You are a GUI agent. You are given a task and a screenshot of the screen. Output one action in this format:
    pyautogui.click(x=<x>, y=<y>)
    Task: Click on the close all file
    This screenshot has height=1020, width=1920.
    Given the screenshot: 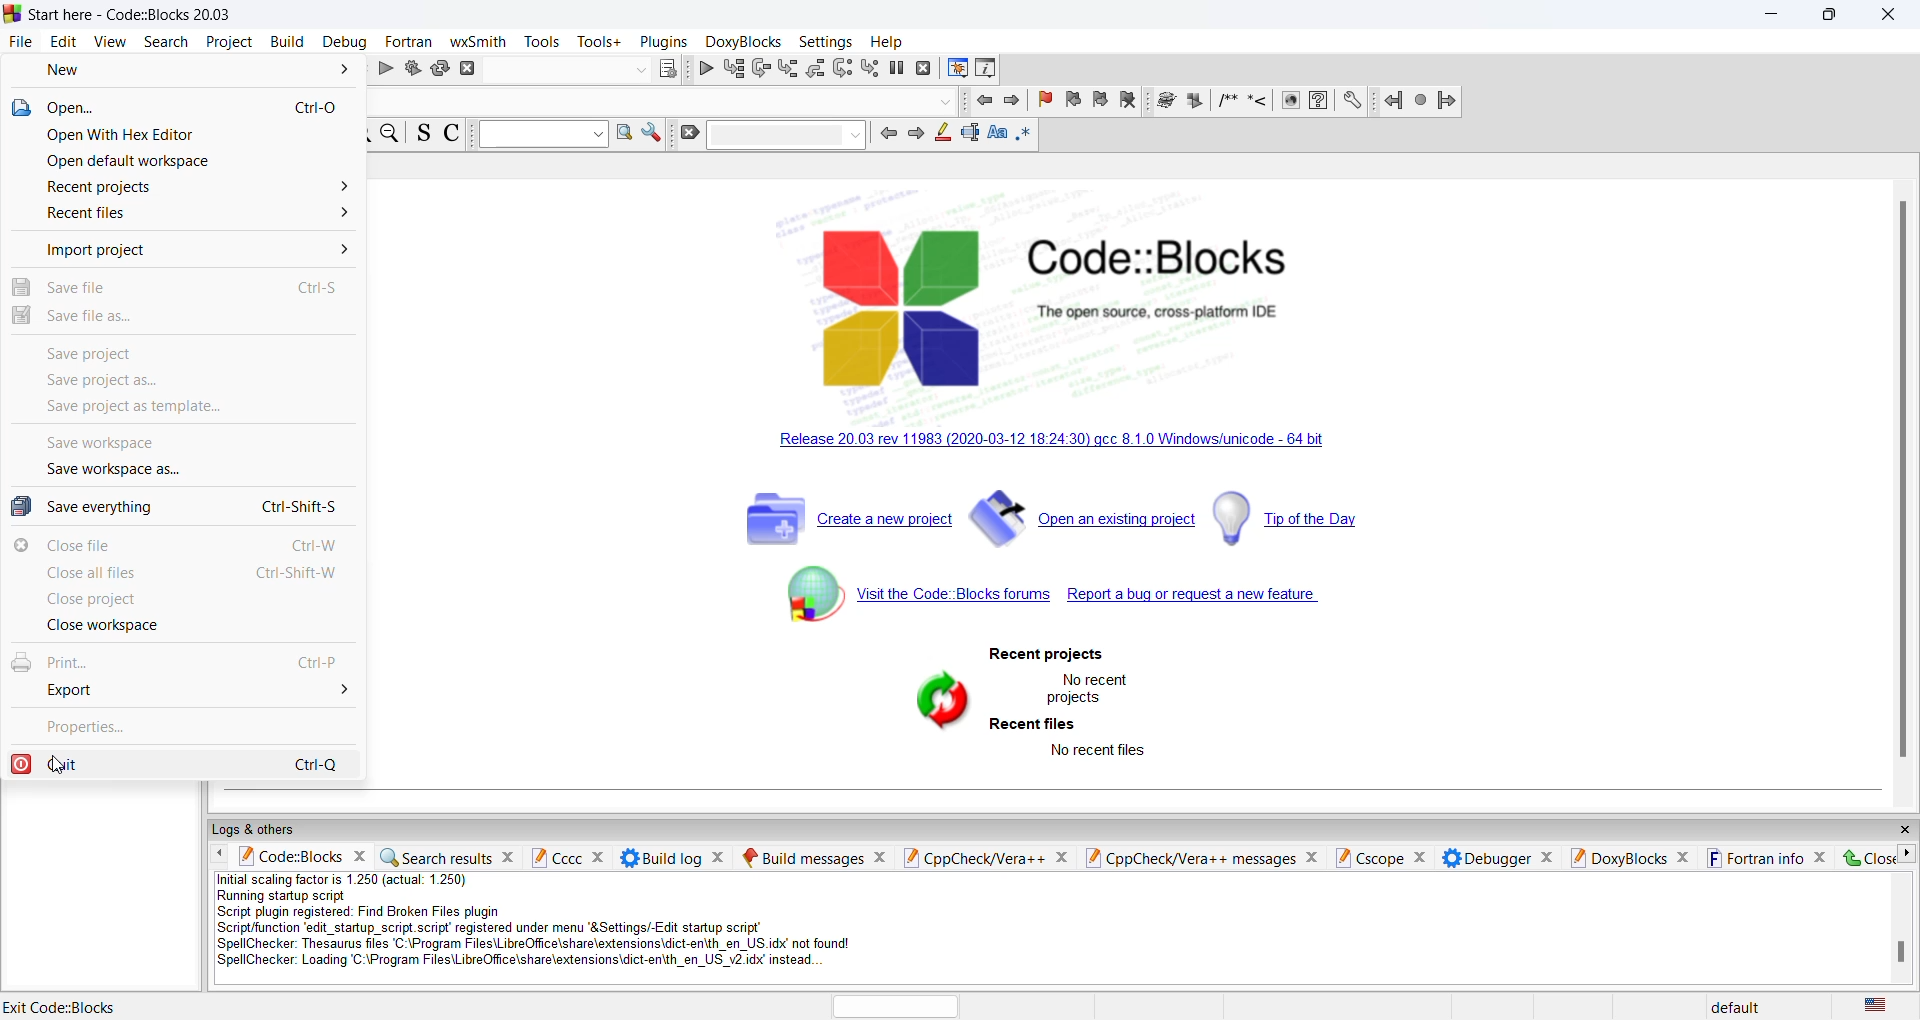 What is the action you would take?
    pyautogui.click(x=183, y=575)
    